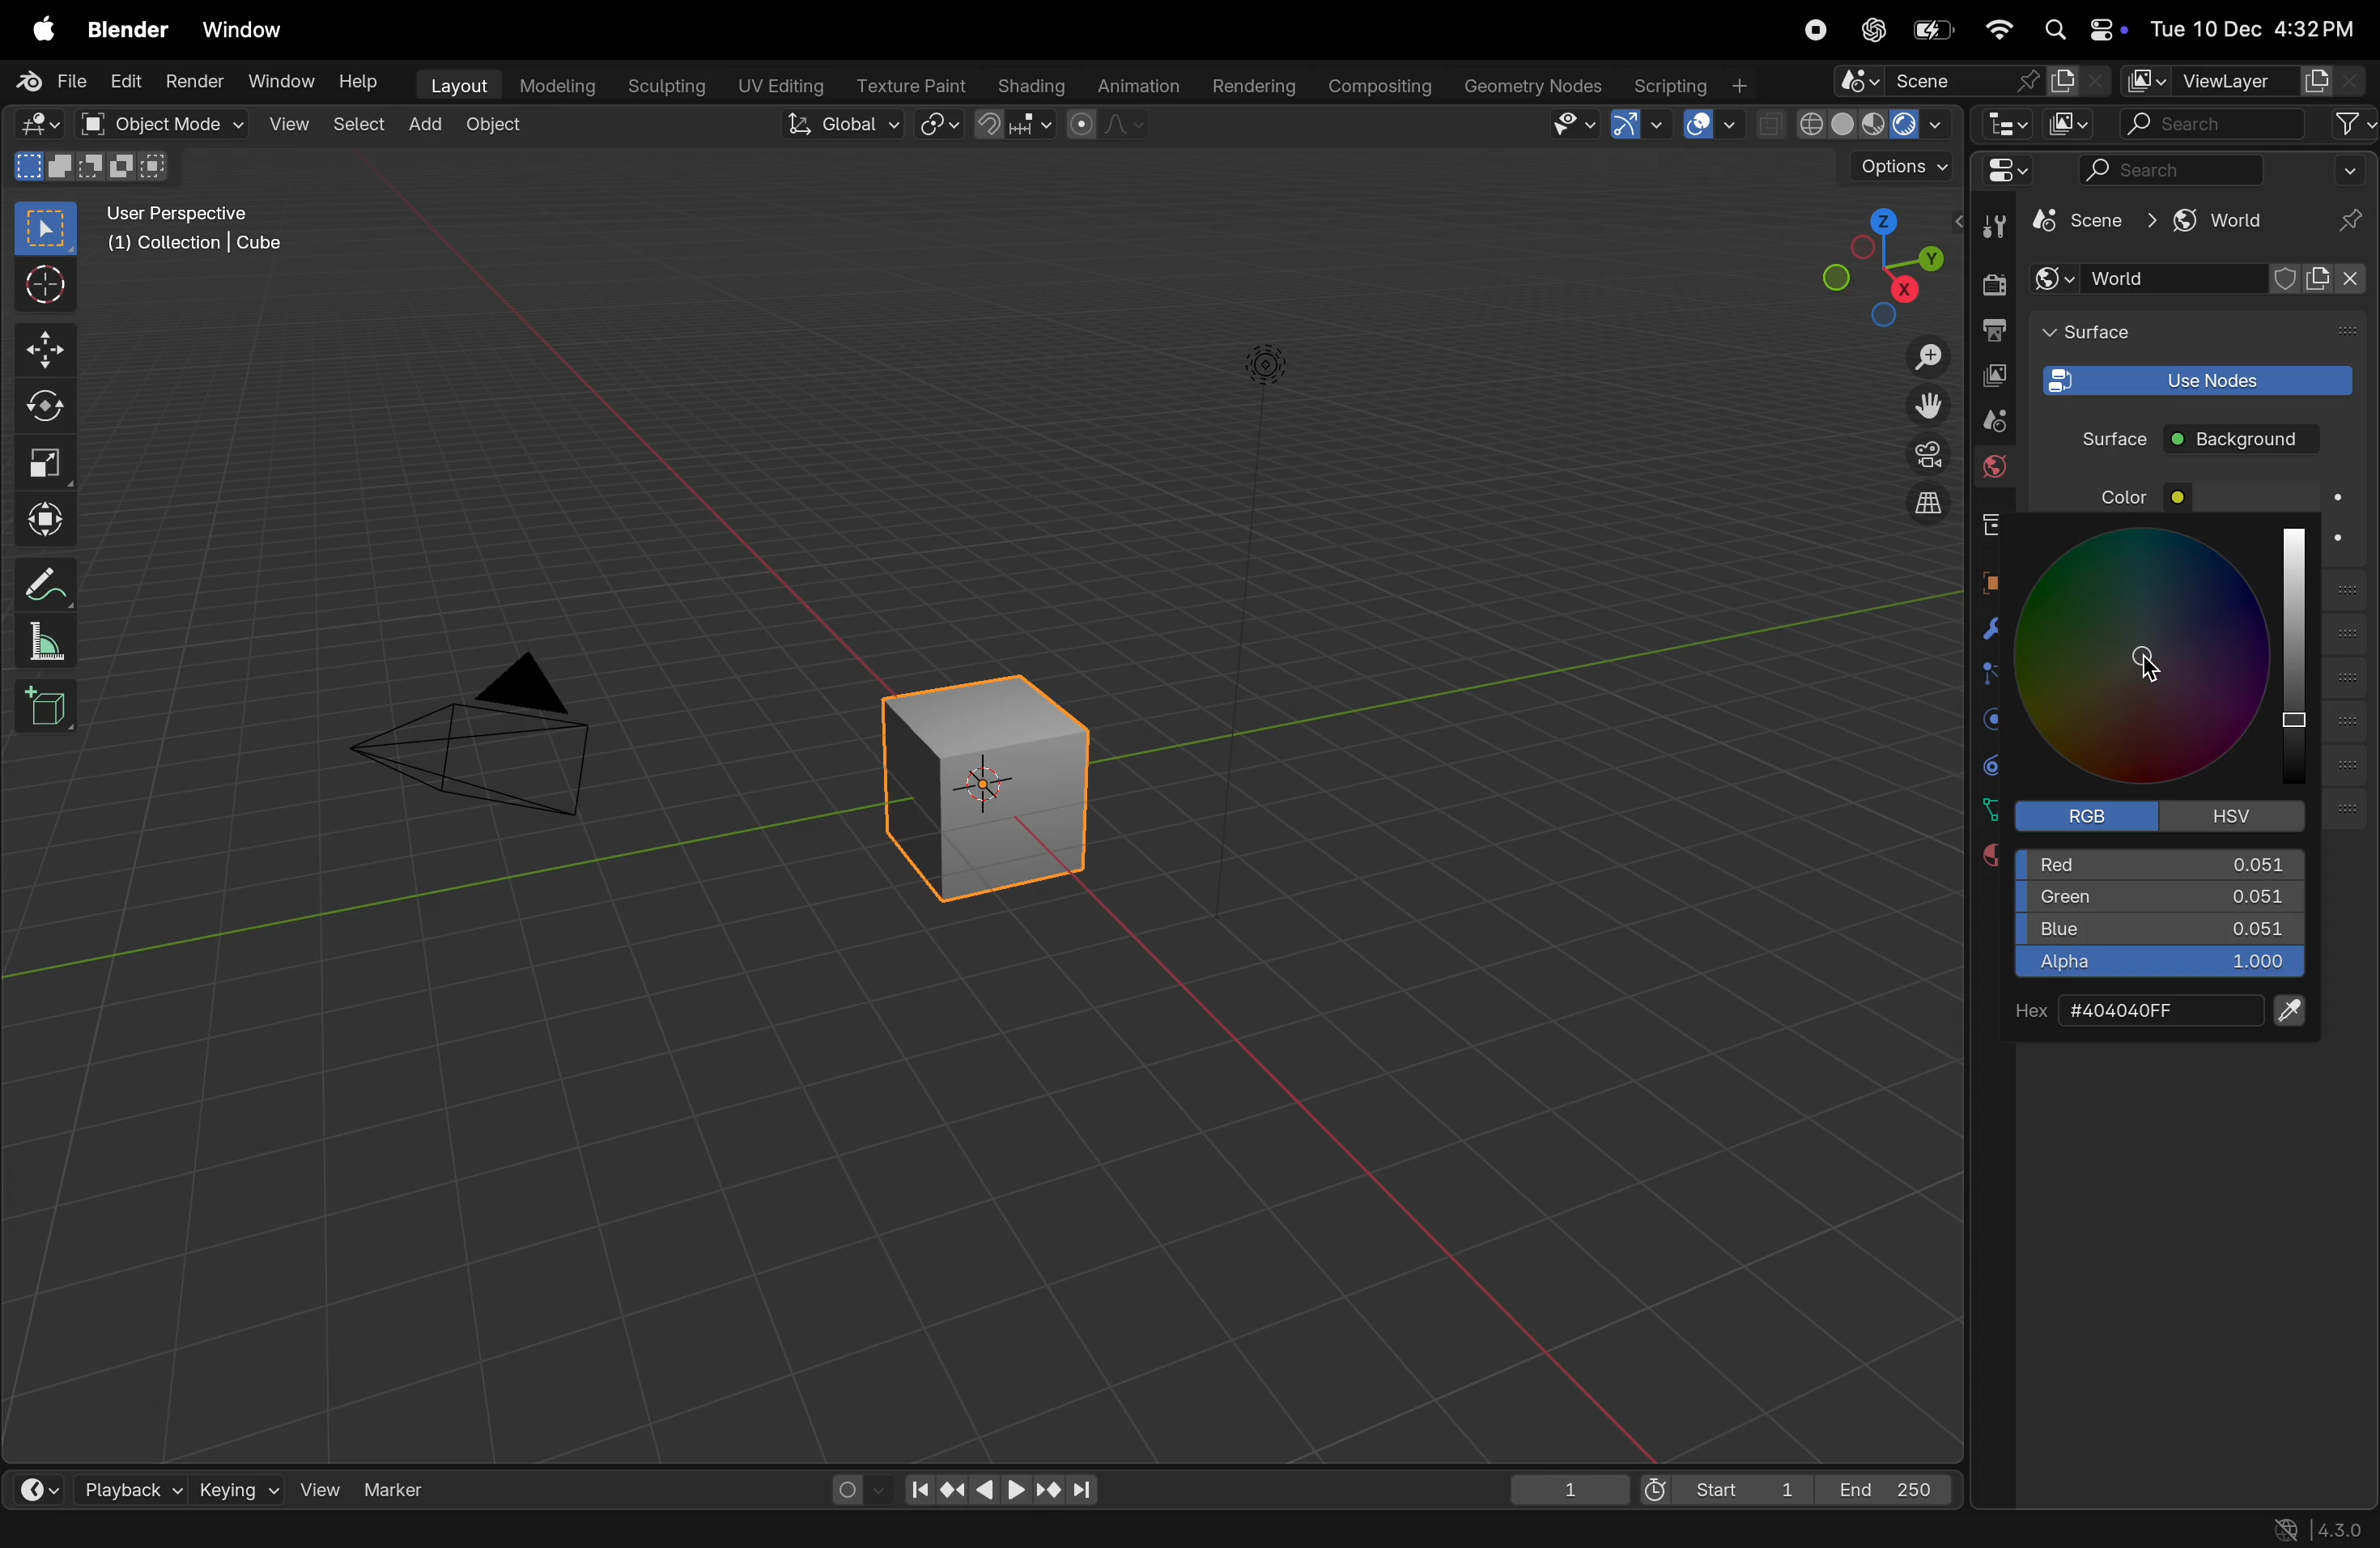 This screenshot has height=1548, width=2380. Describe the element at coordinates (2001, 123) in the screenshot. I see `editor mode` at that location.